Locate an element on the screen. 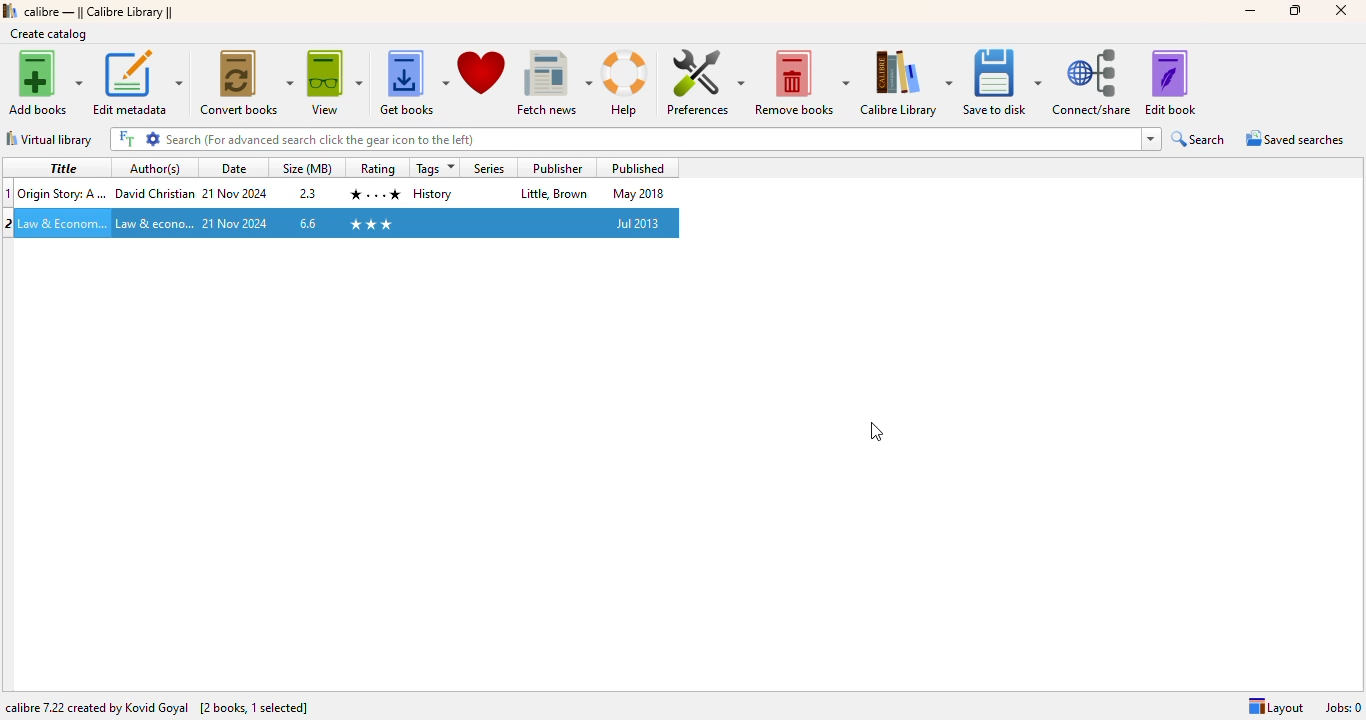 This screenshot has height=720, width=1366. title is located at coordinates (651, 139).